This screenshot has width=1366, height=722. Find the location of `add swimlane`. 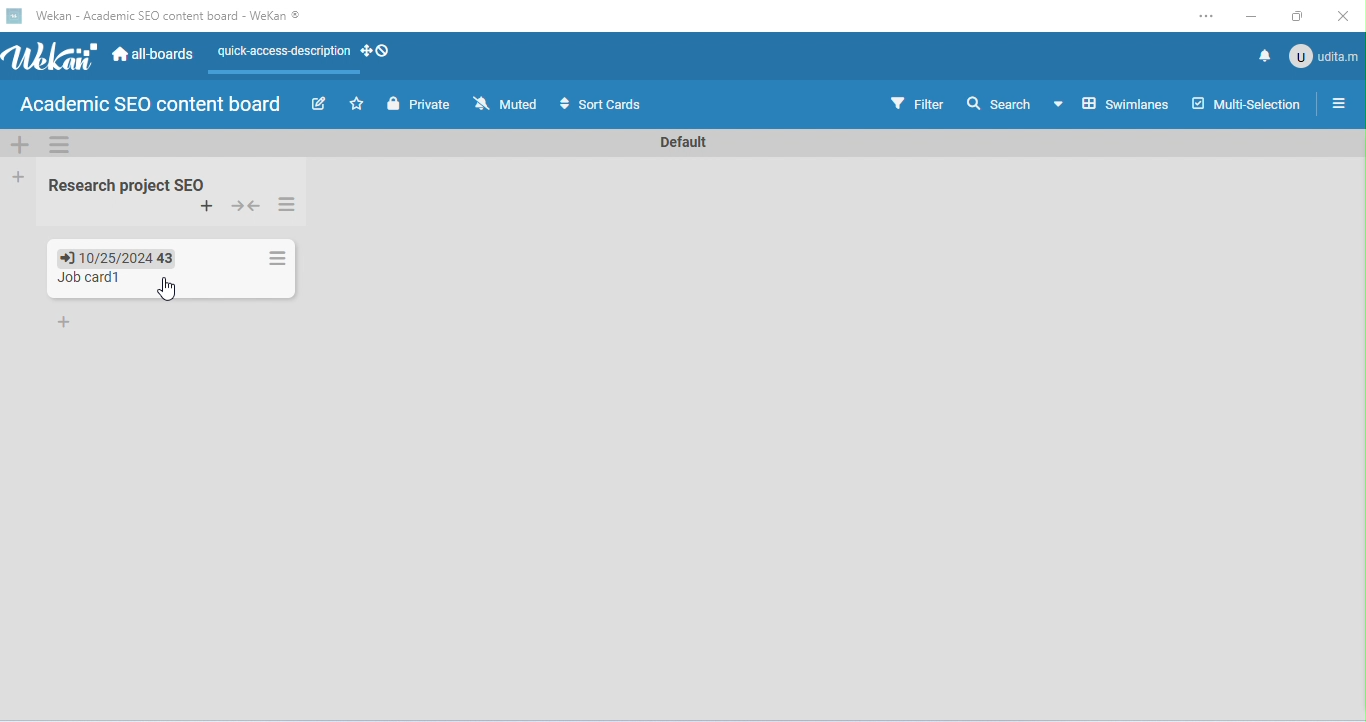

add swimlane is located at coordinates (17, 145).